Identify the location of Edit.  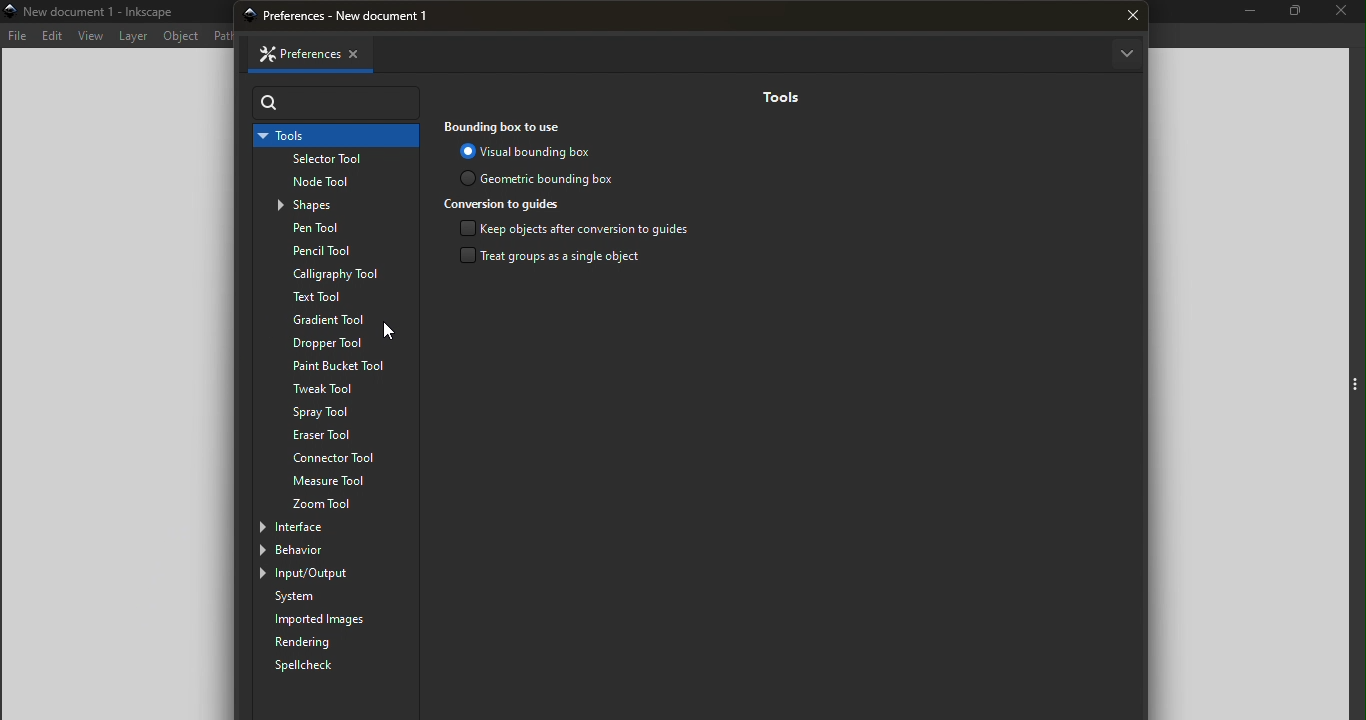
(52, 36).